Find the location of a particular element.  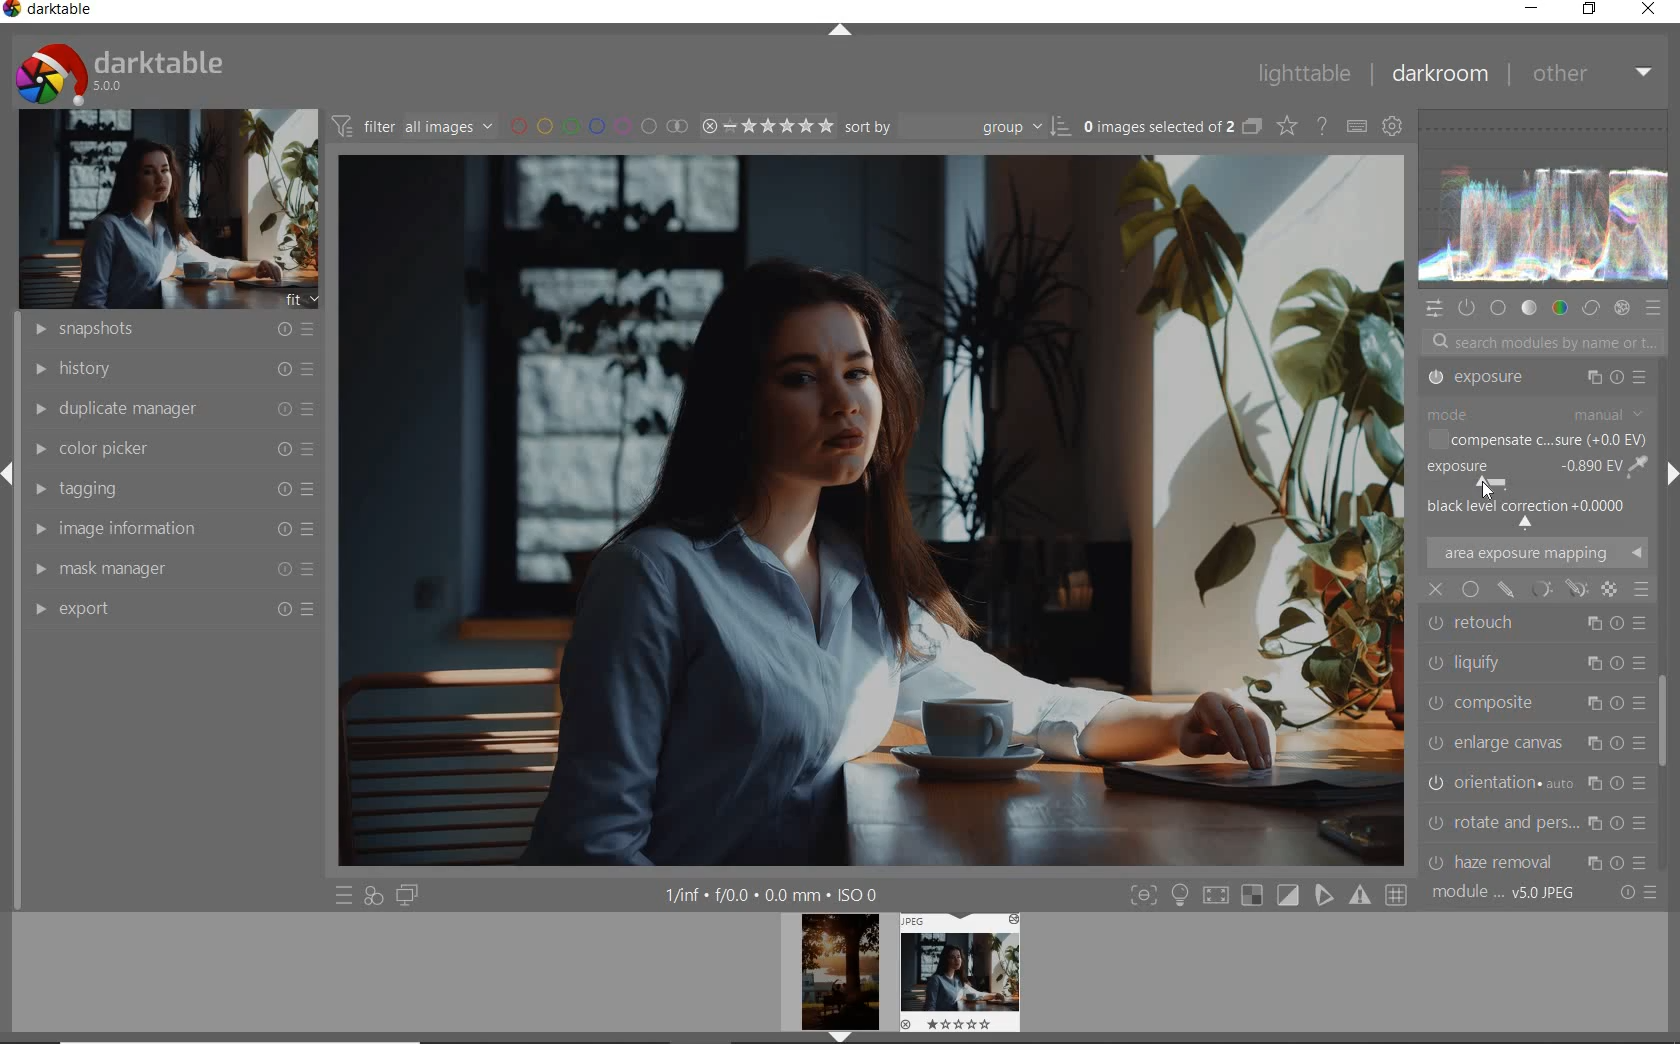

FILTER IMAGE is located at coordinates (408, 126).